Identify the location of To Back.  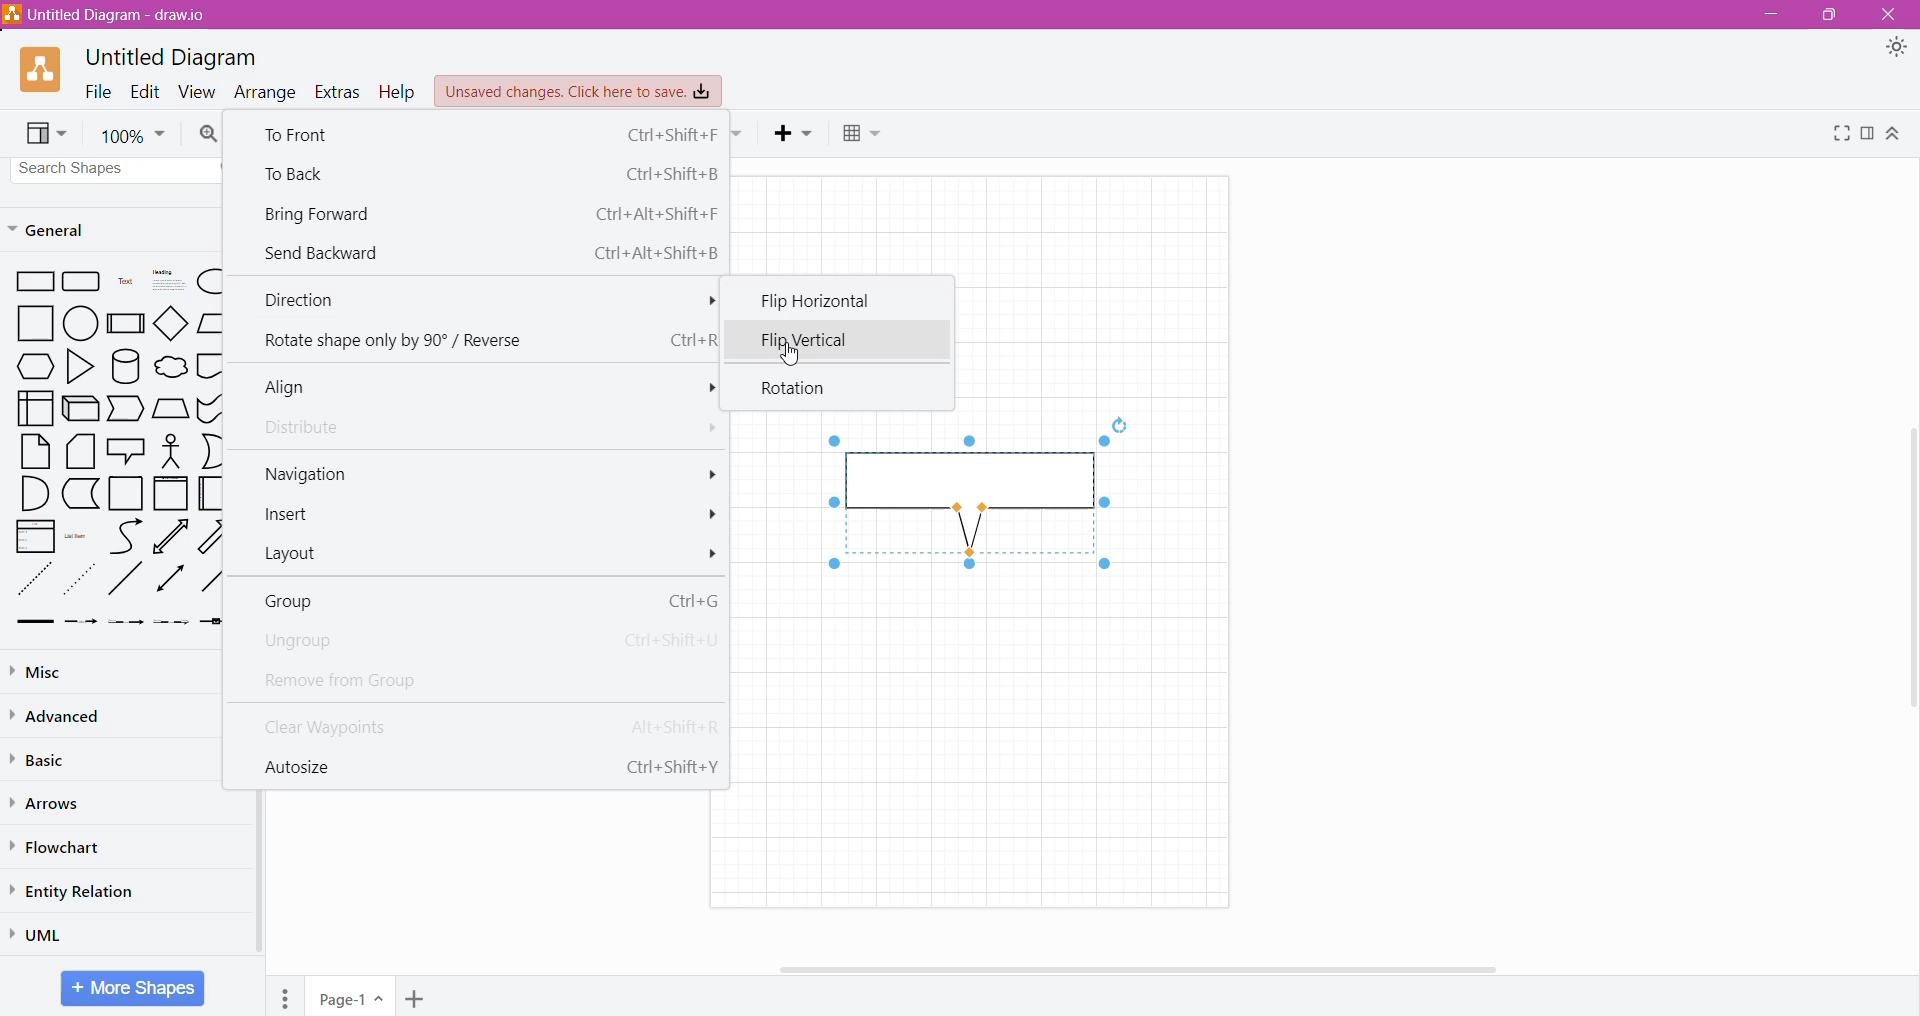
(488, 173).